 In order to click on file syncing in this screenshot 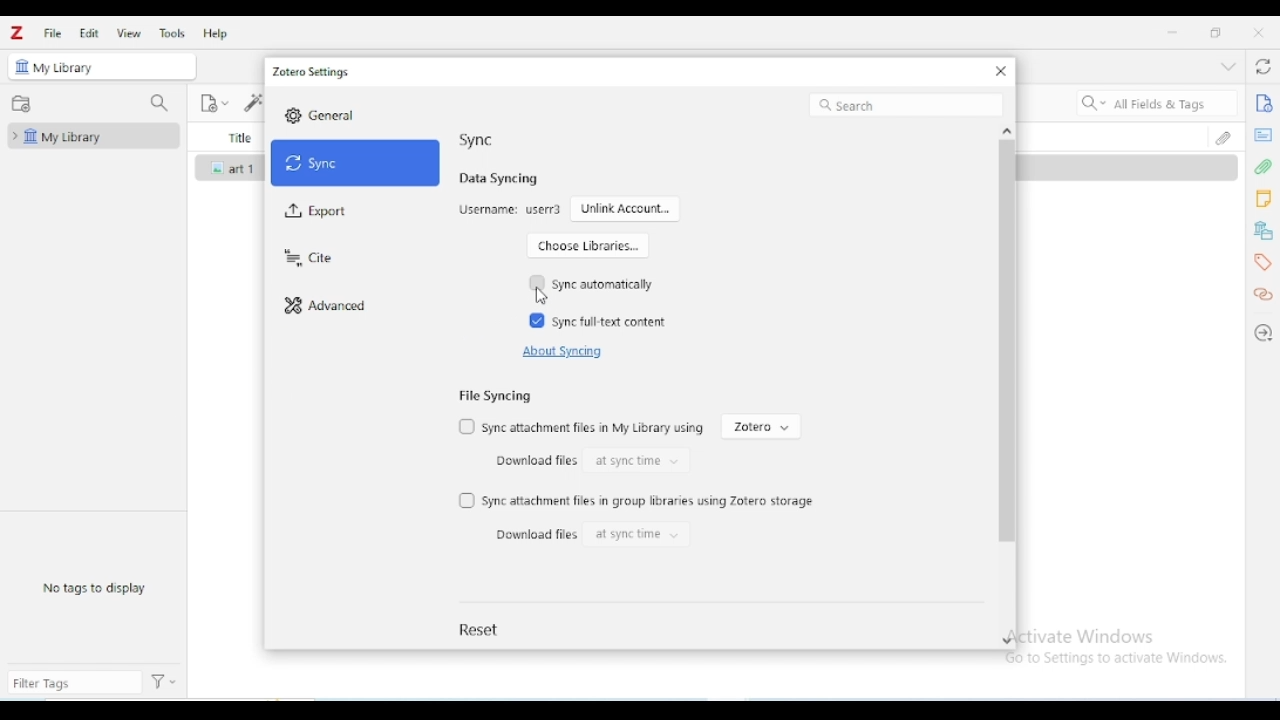, I will do `click(494, 395)`.